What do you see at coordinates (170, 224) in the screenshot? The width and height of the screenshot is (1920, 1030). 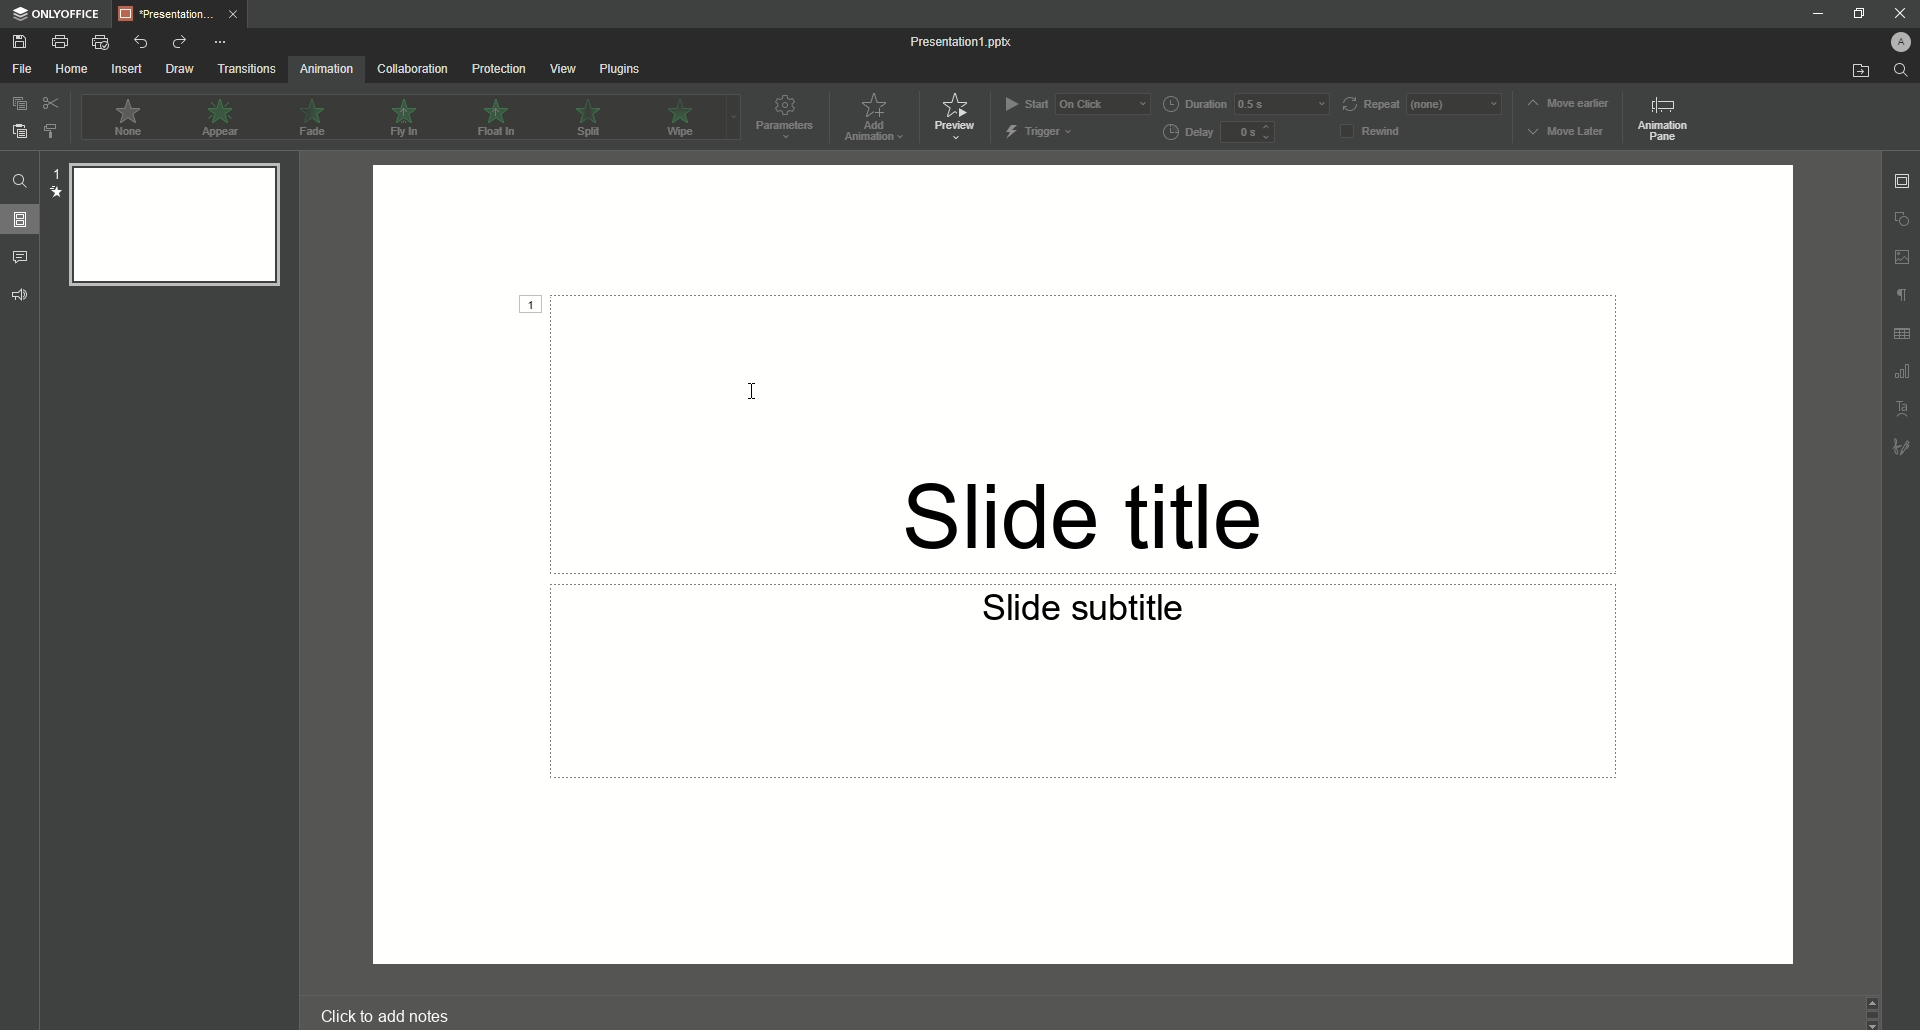 I see `Slide Preview` at bounding box center [170, 224].